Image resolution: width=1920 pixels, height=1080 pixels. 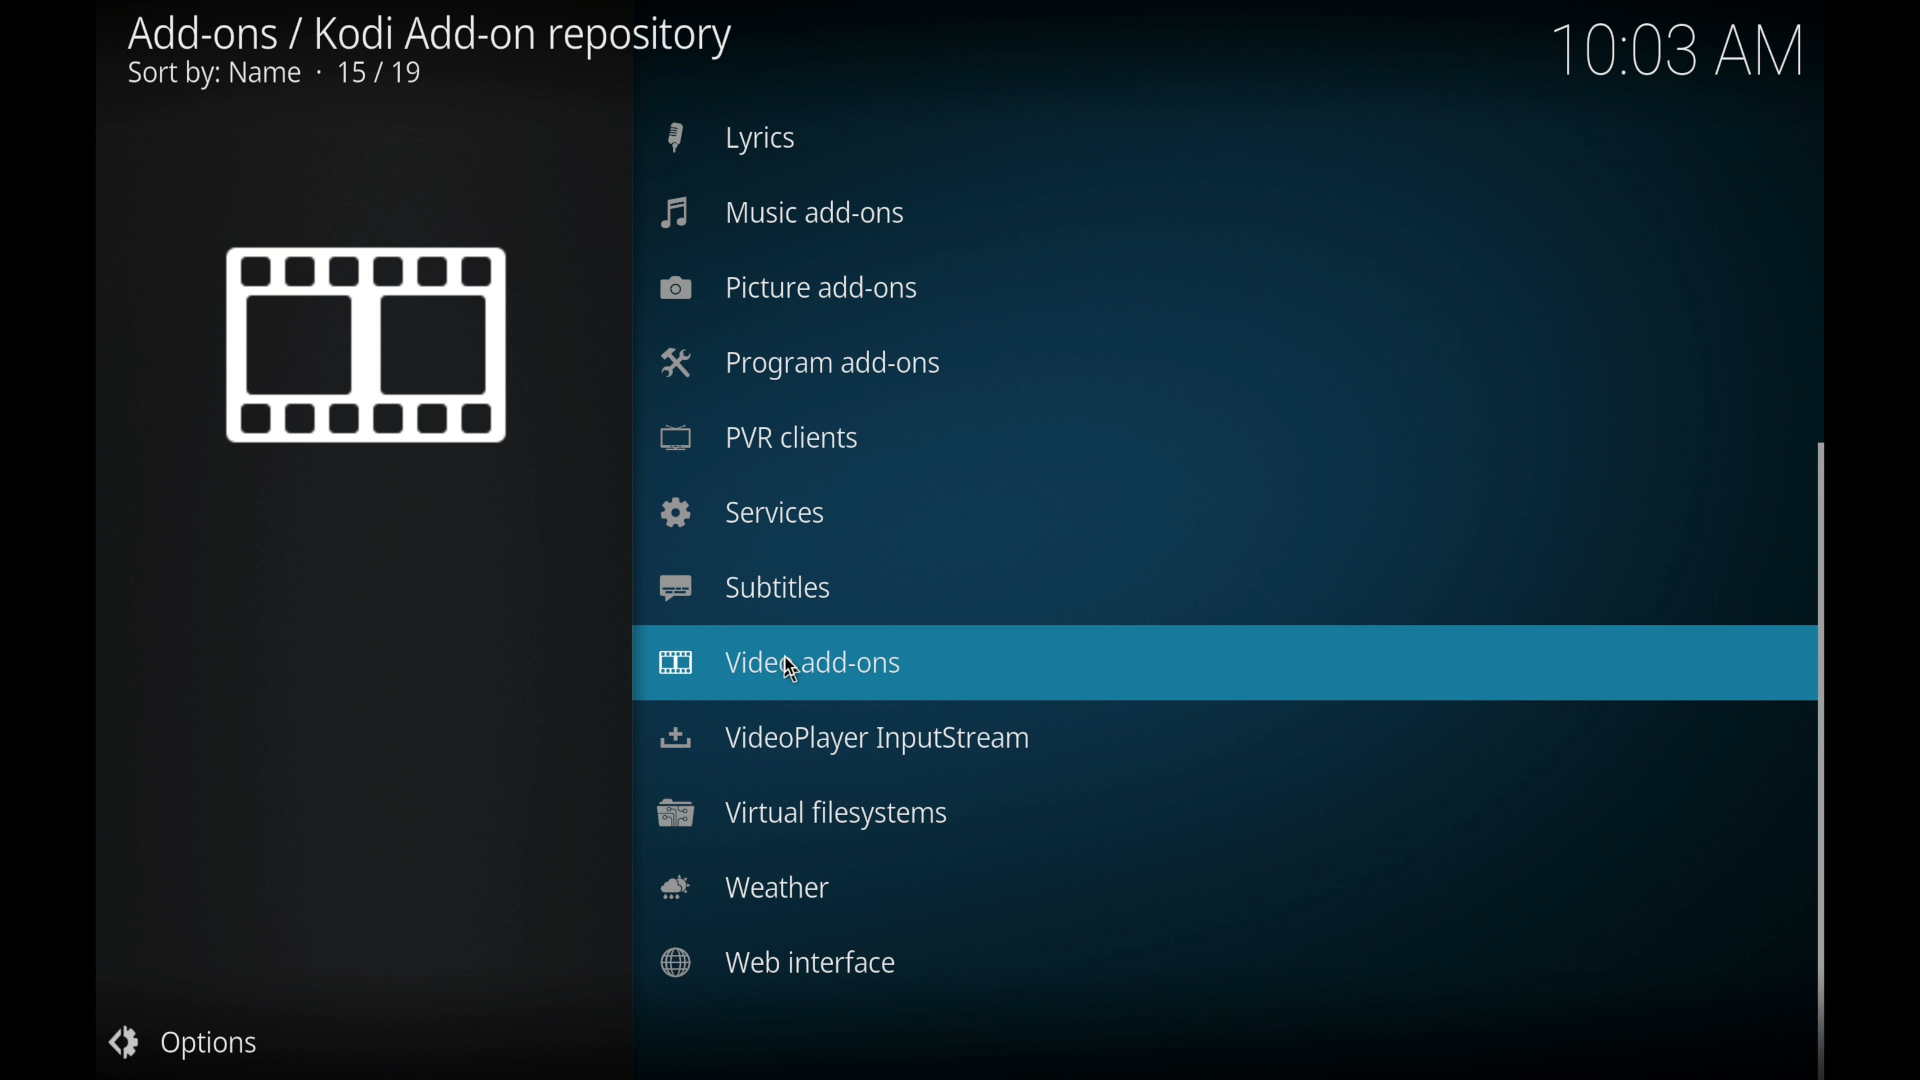 I want to click on services, so click(x=743, y=511).